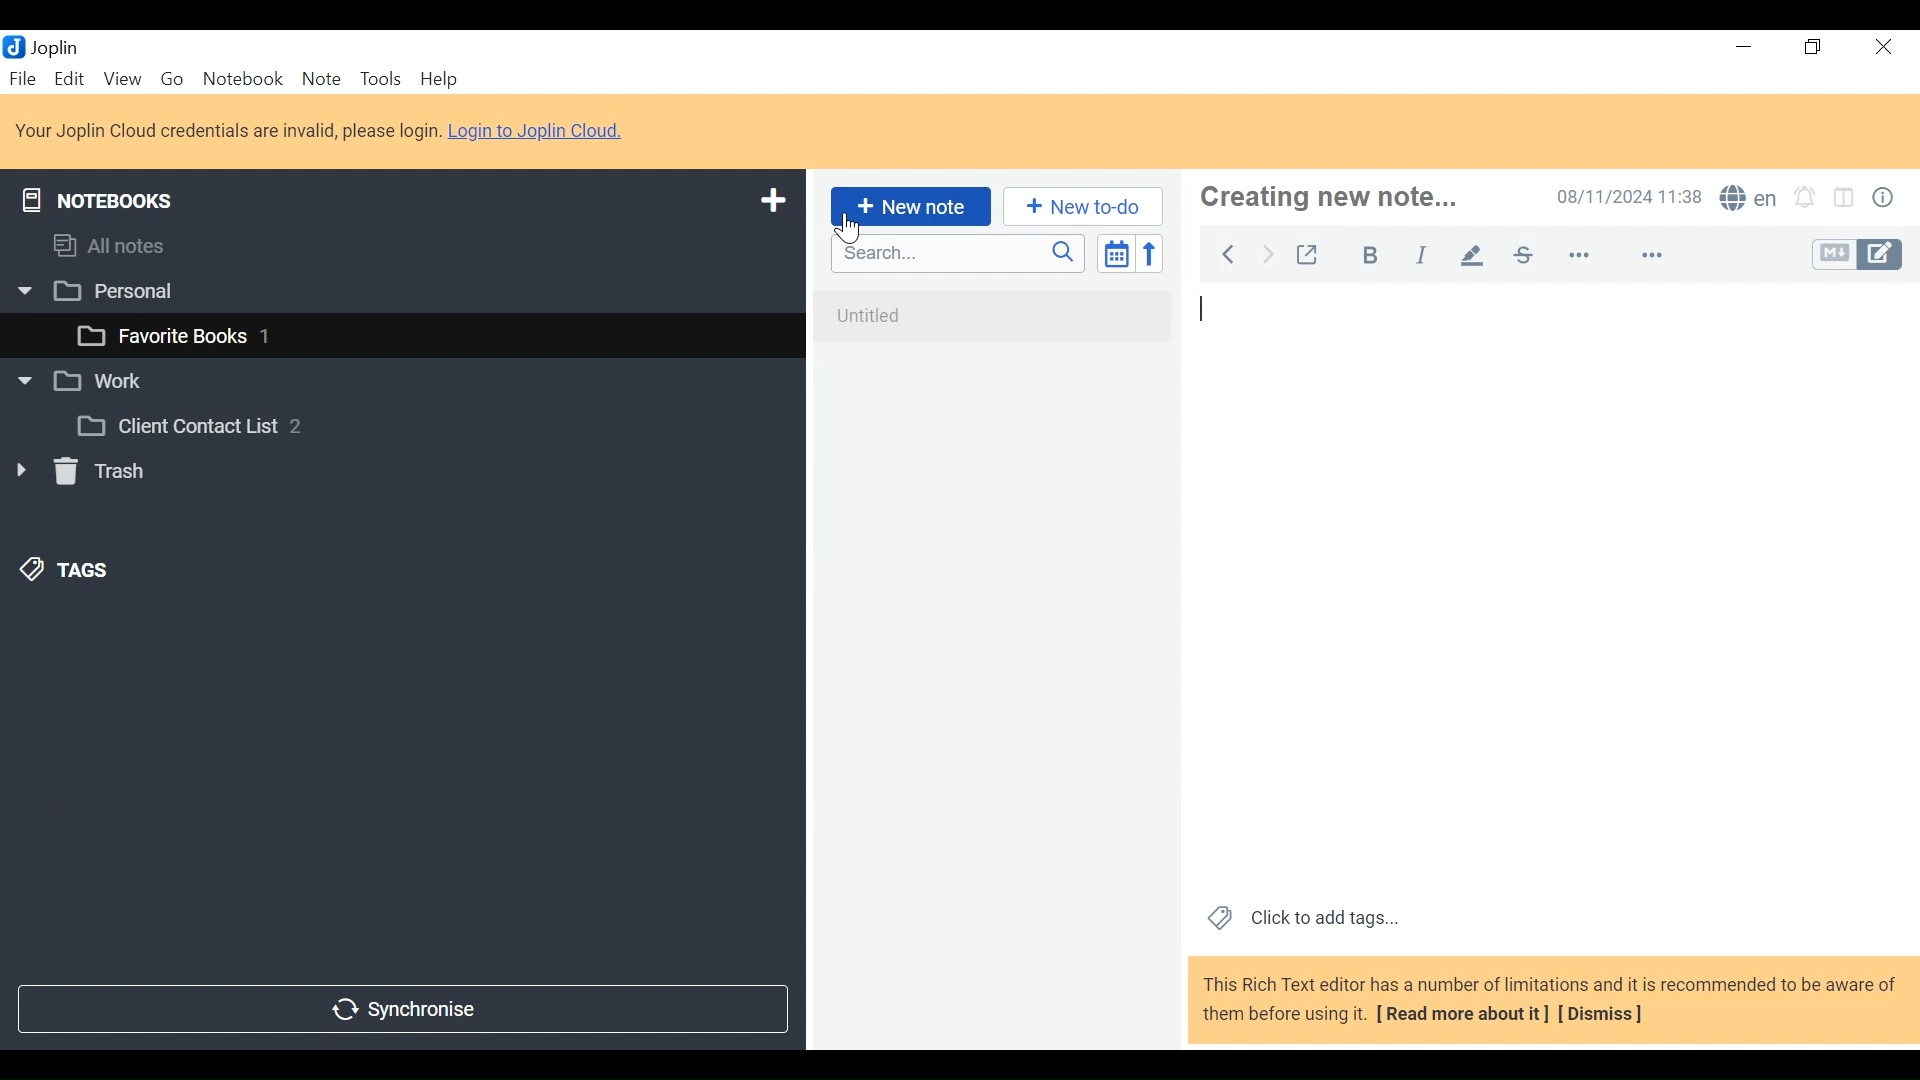 This screenshot has width=1920, height=1080. What do you see at coordinates (325, 130) in the screenshot?
I see `Your Joplin Cloud credentials are invalid, please login. Login to Joplin Cloud.` at bounding box center [325, 130].